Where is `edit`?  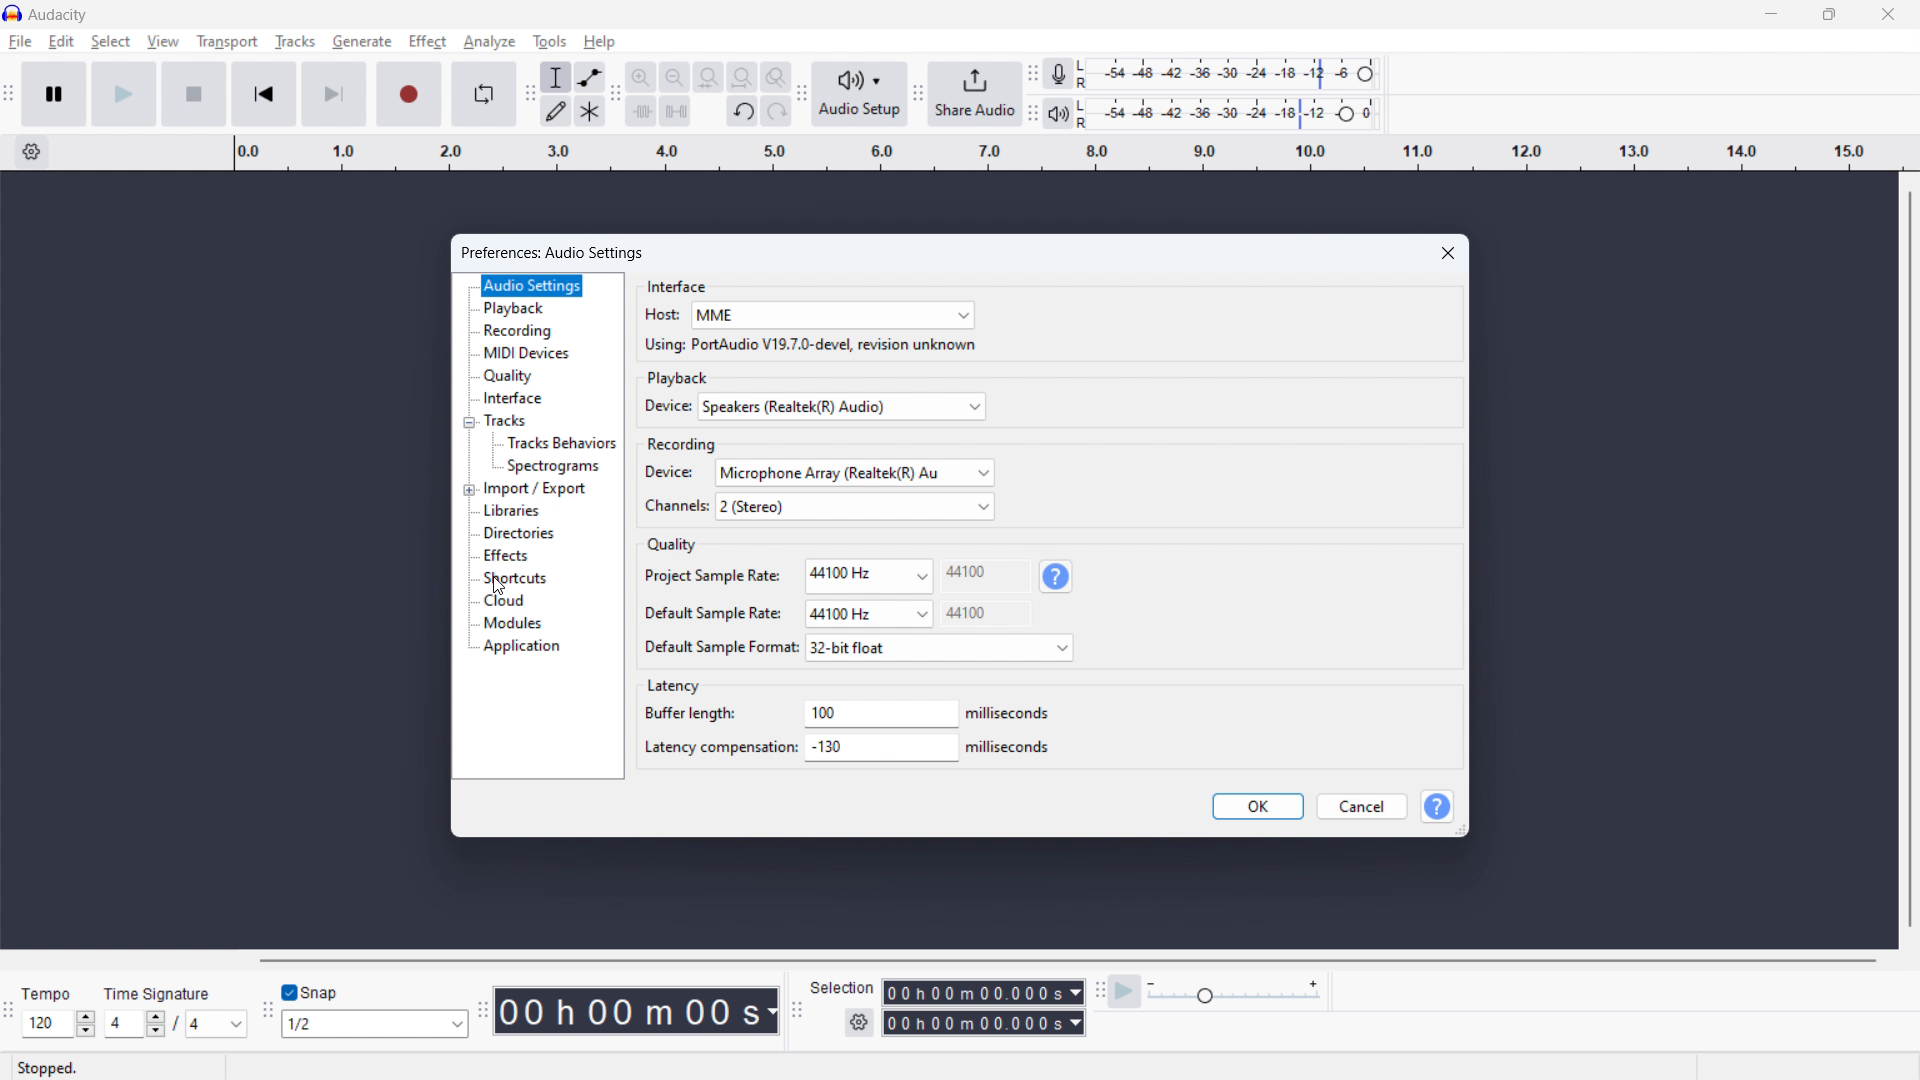 edit is located at coordinates (62, 41).